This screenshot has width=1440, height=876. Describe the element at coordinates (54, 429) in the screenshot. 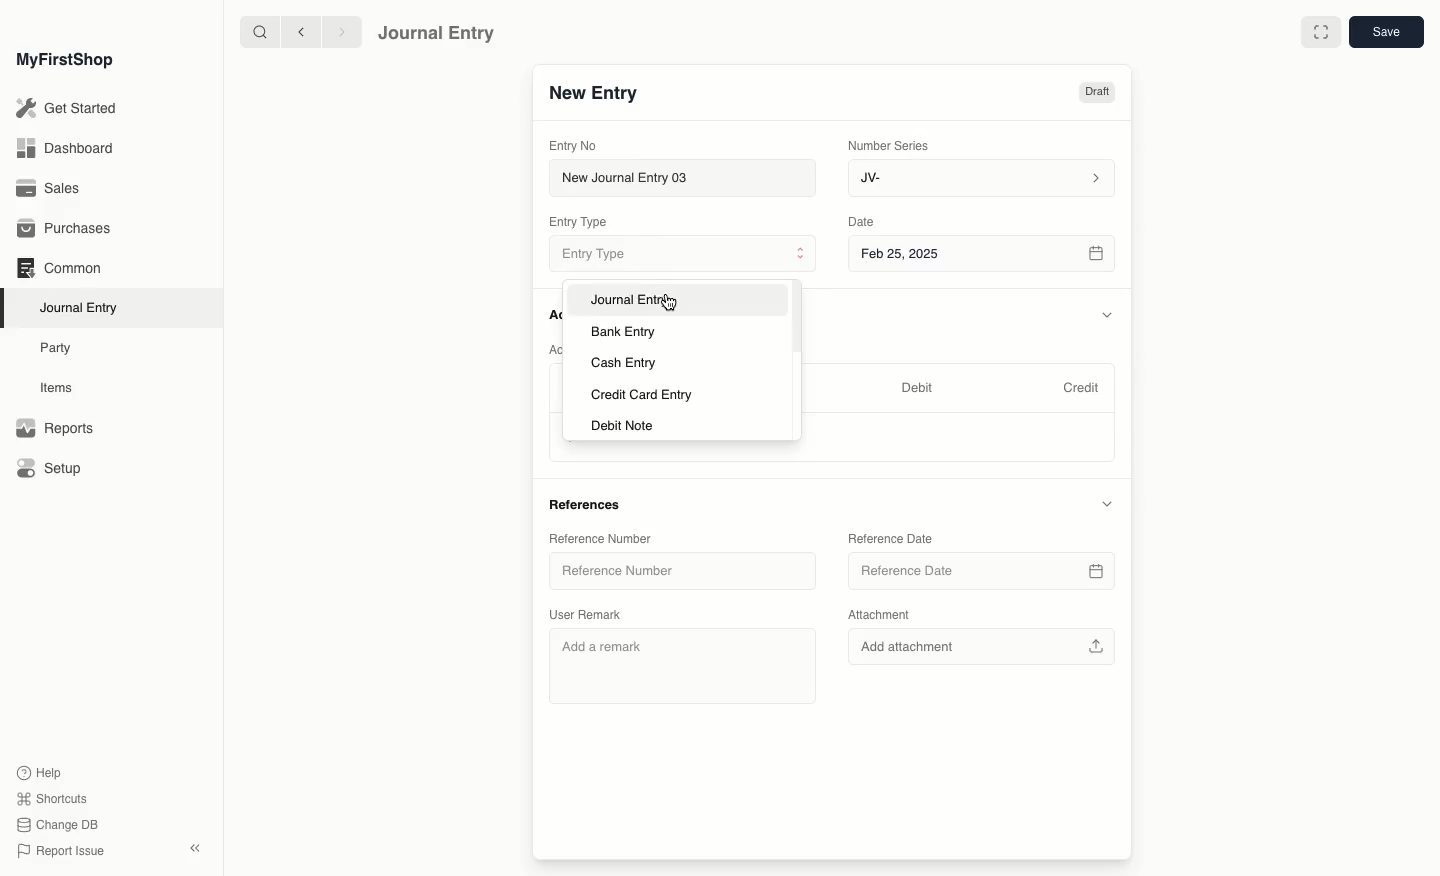

I see `Reports` at that location.